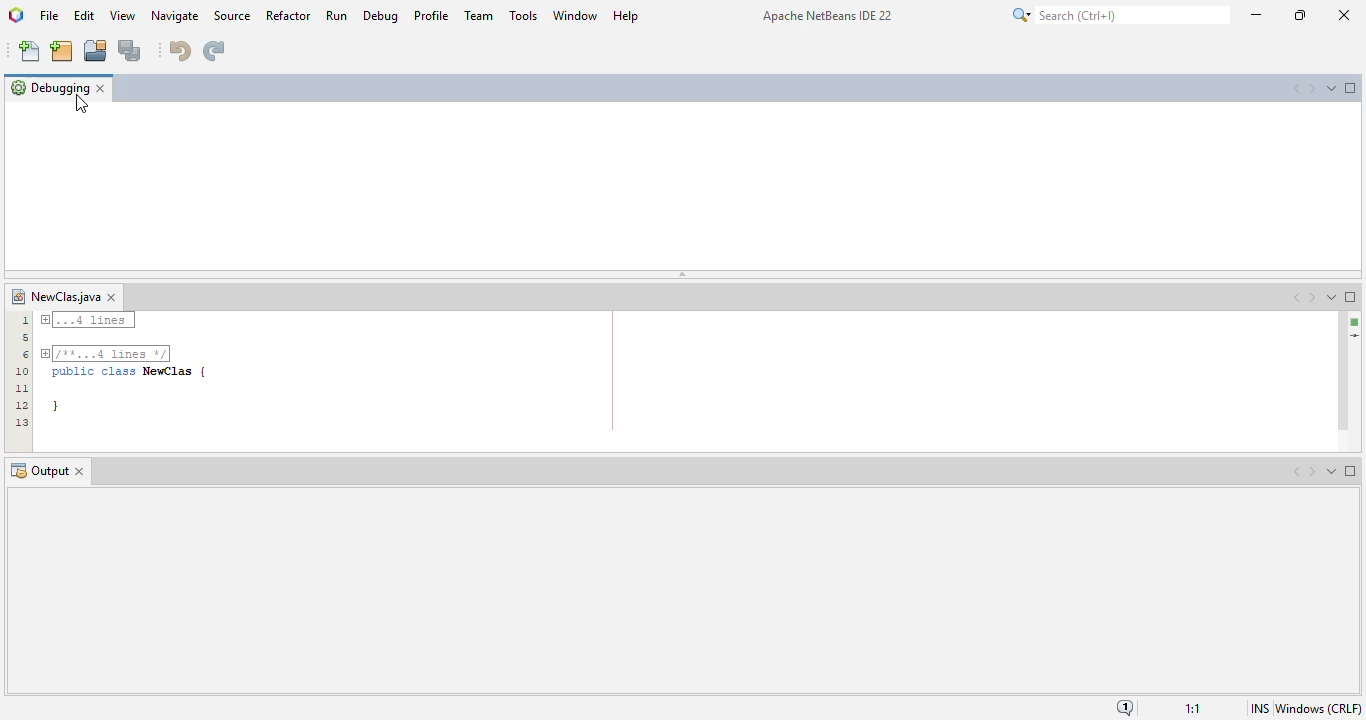  What do you see at coordinates (21, 370) in the screenshot?
I see `line numbers` at bounding box center [21, 370].